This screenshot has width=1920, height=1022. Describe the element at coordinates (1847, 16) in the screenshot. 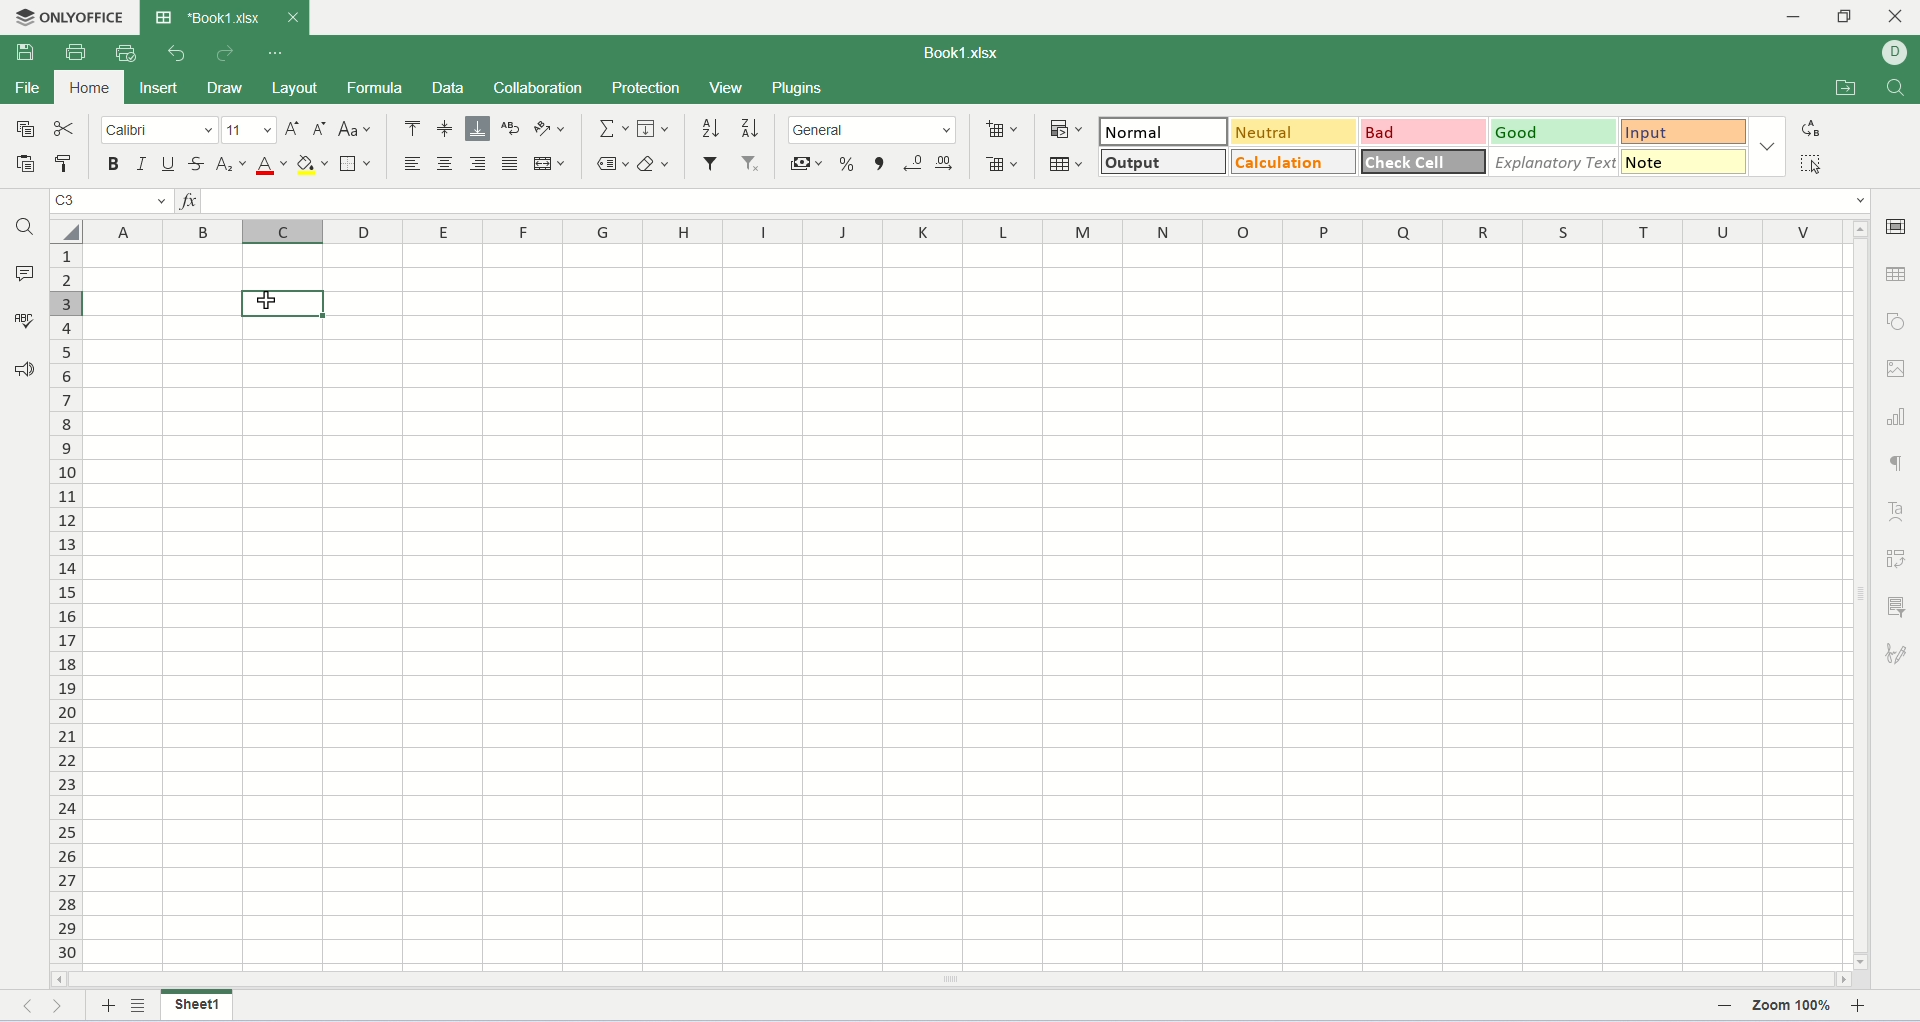

I see `maximize` at that location.